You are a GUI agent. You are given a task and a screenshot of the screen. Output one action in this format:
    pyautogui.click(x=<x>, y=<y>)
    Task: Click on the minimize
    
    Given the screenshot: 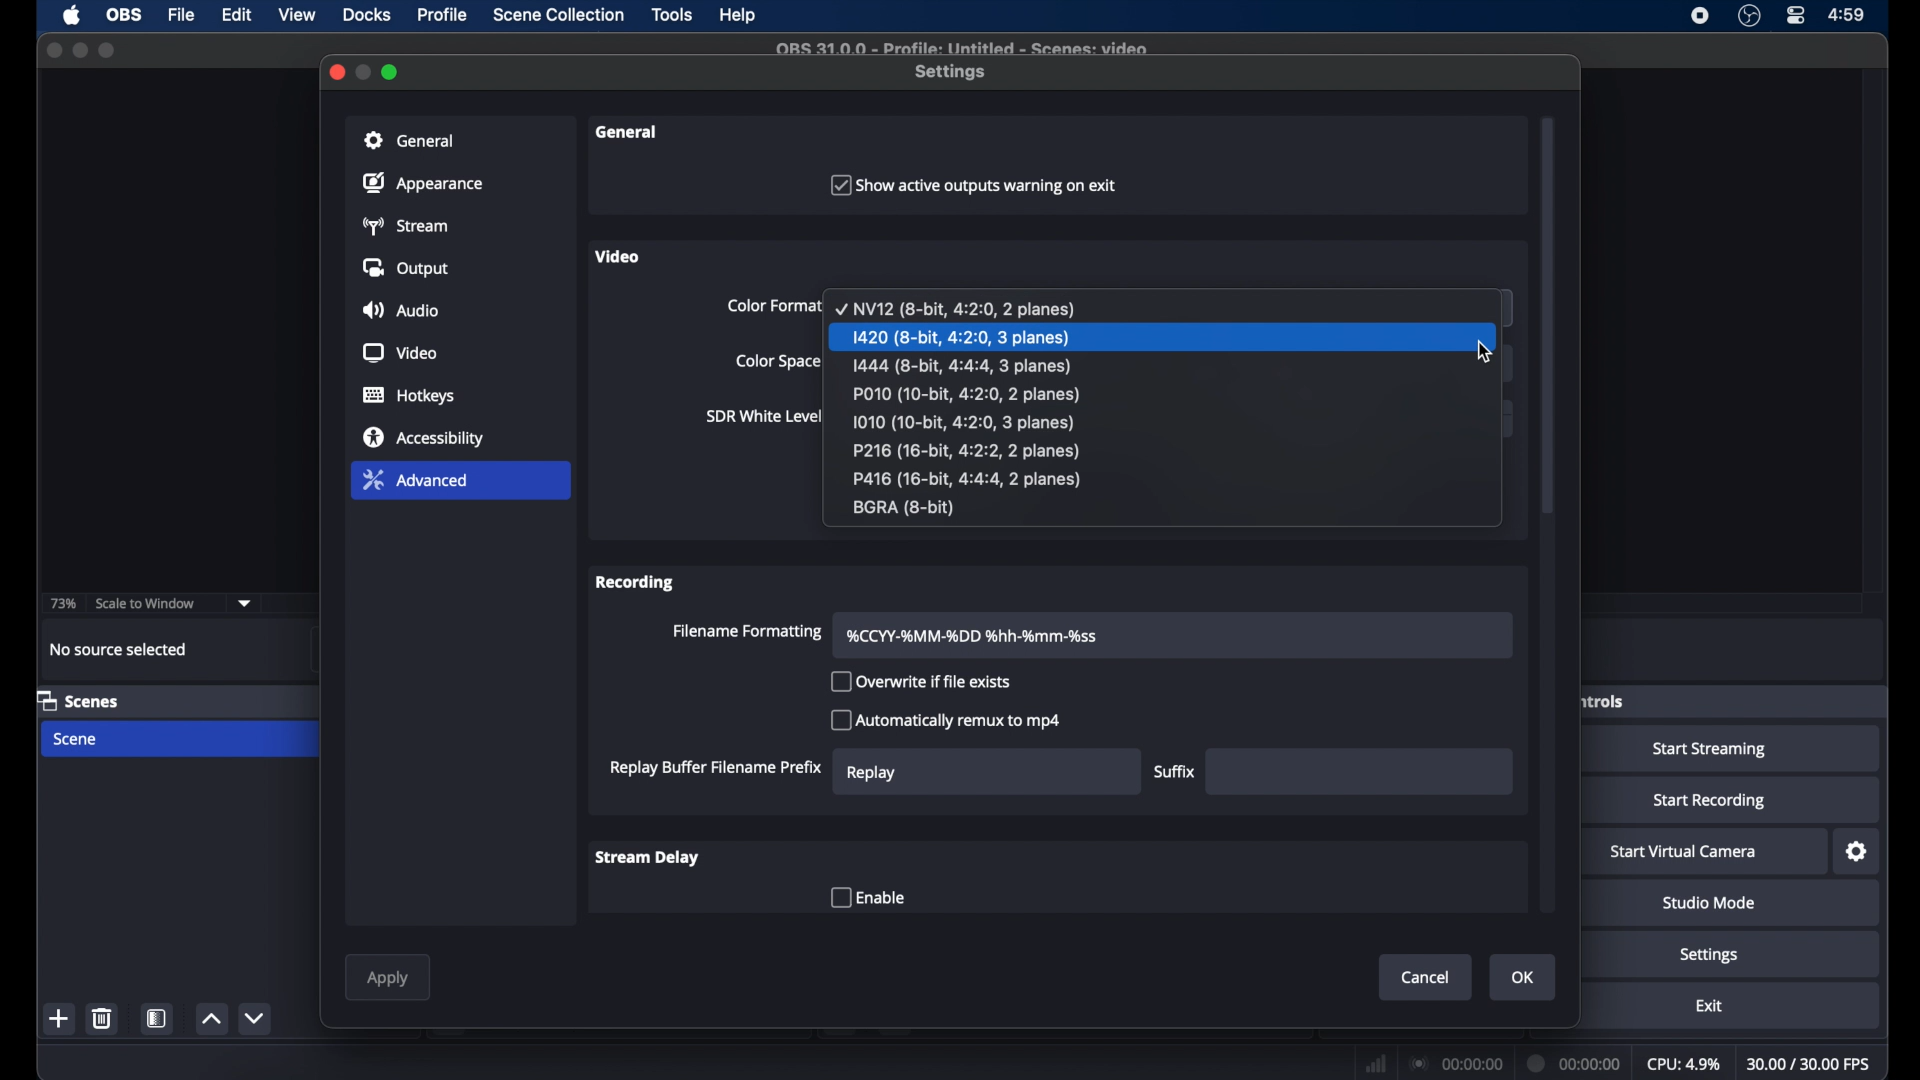 What is the action you would take?
    pyautogui.click(x=365, y=71)
    